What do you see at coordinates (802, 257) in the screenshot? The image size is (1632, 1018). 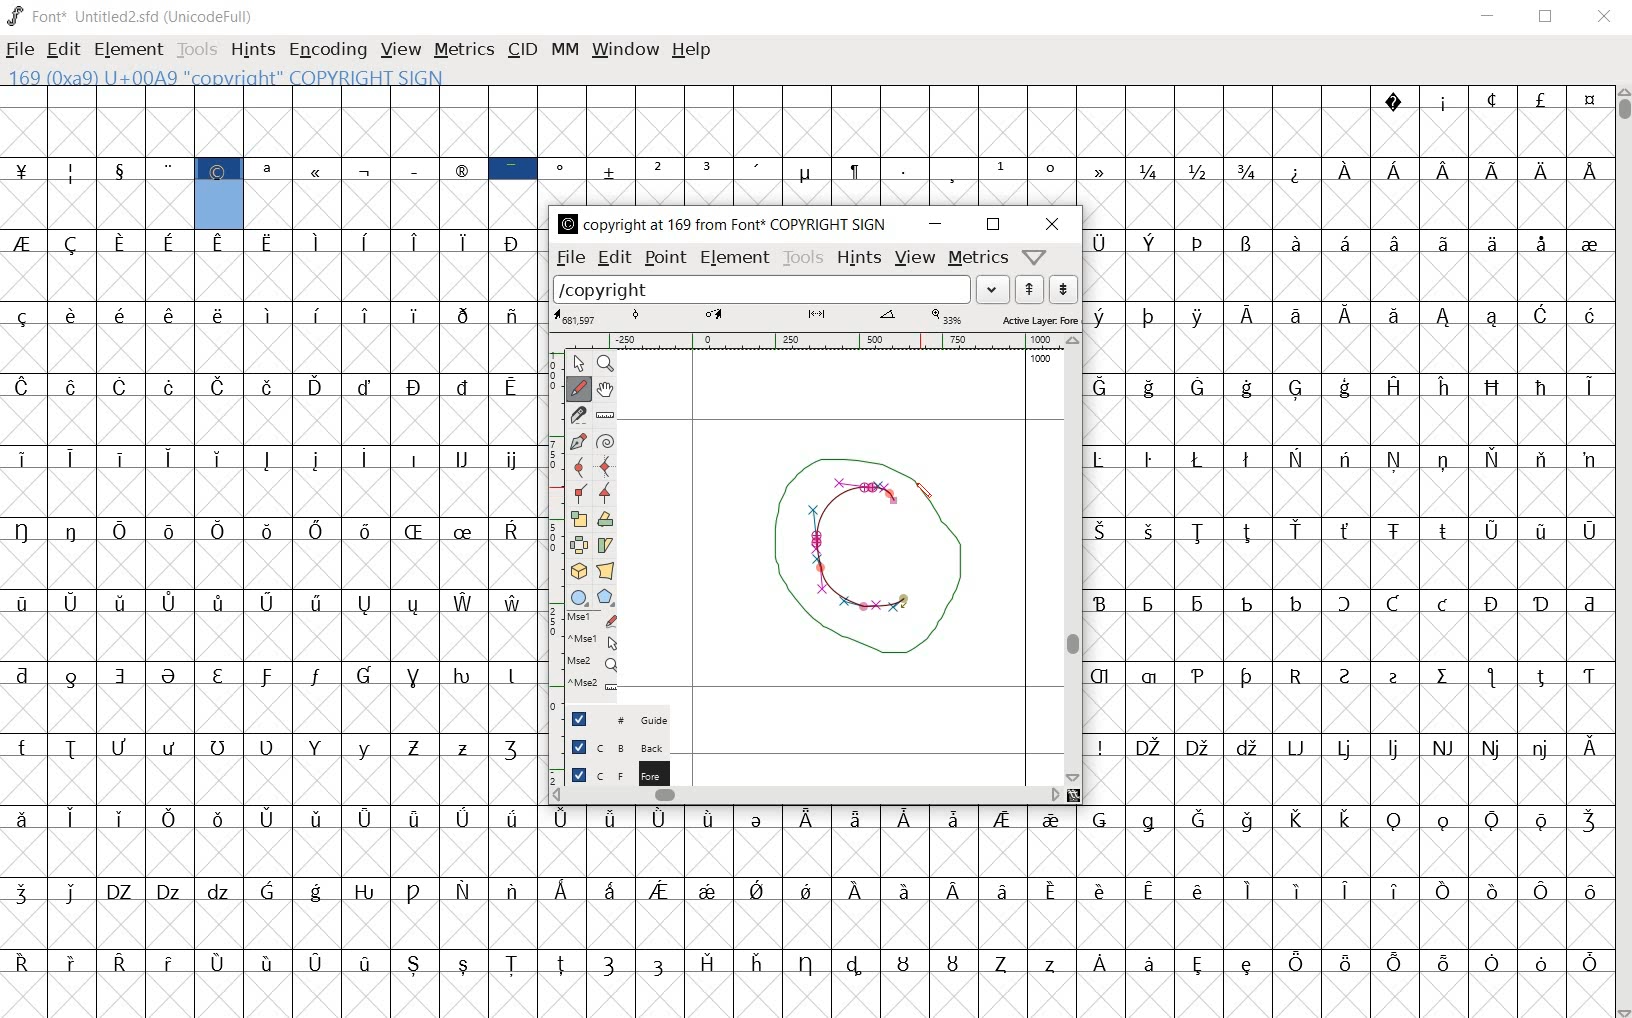 I see `tools` at bounding box center [802, 257].